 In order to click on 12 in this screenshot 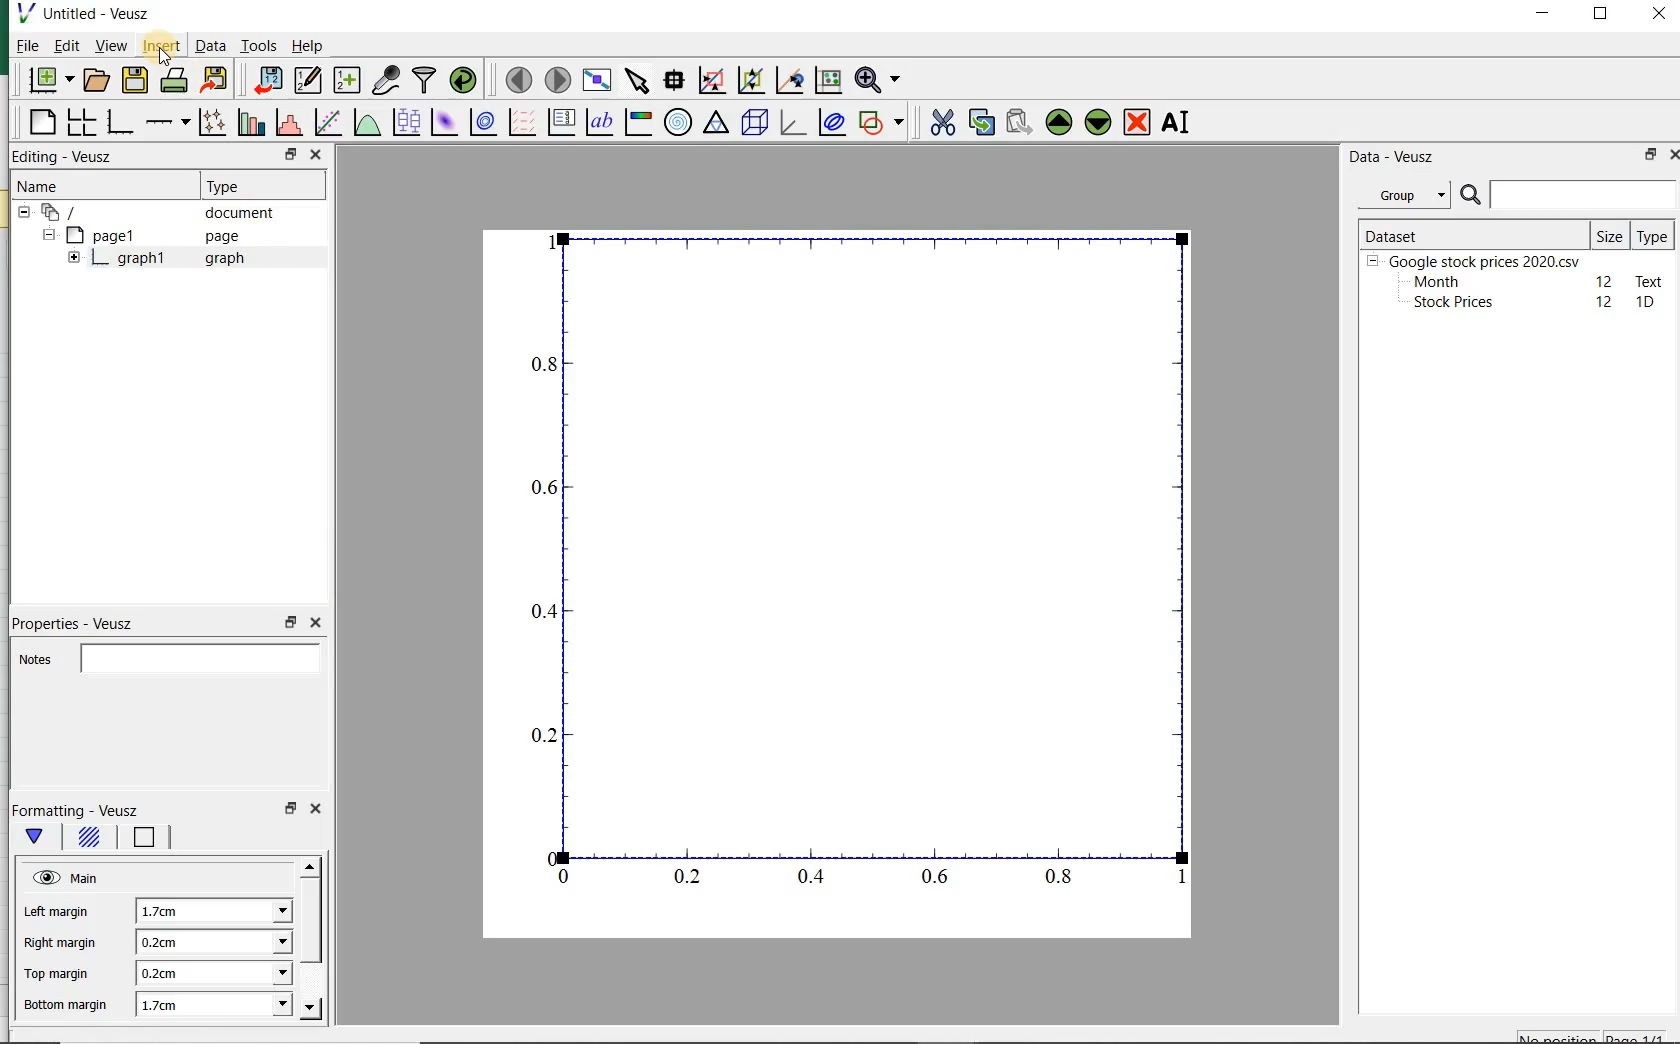, I will do `click(1606, 302)`.